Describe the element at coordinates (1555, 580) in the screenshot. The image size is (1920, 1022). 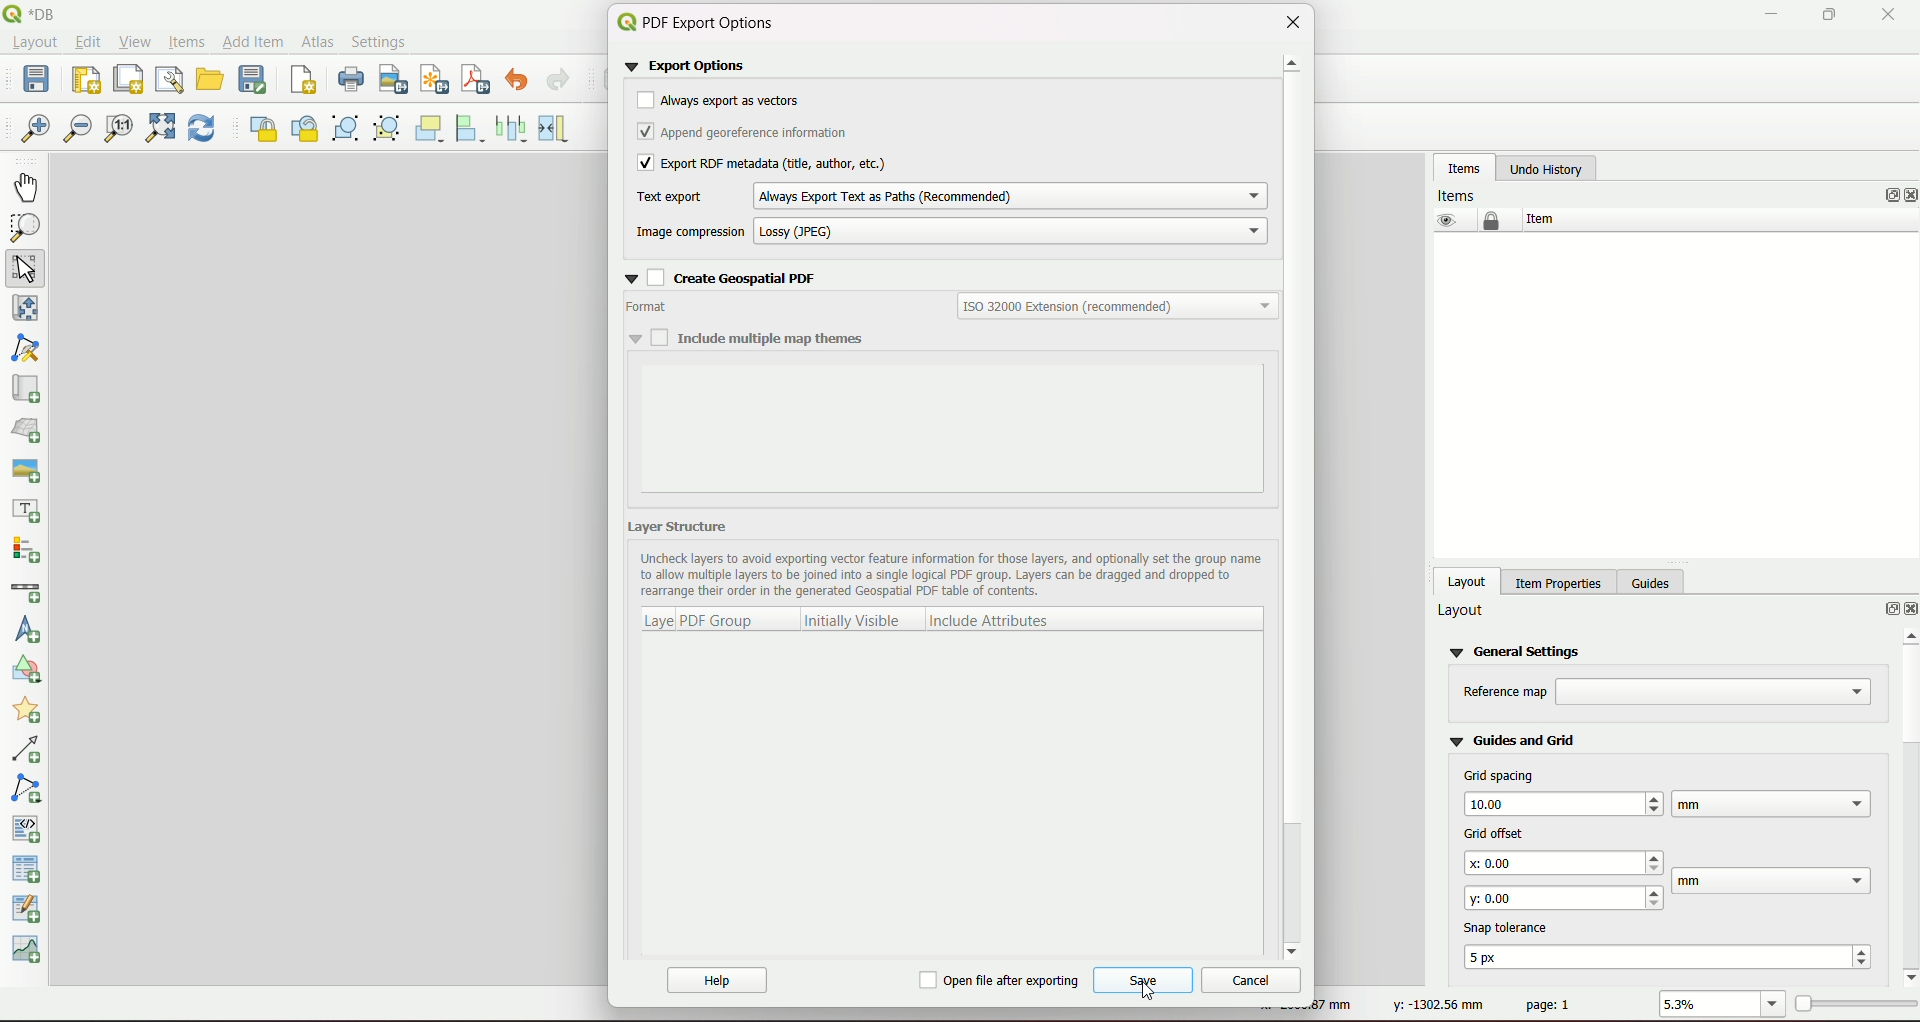
I see `item properties` at that location.